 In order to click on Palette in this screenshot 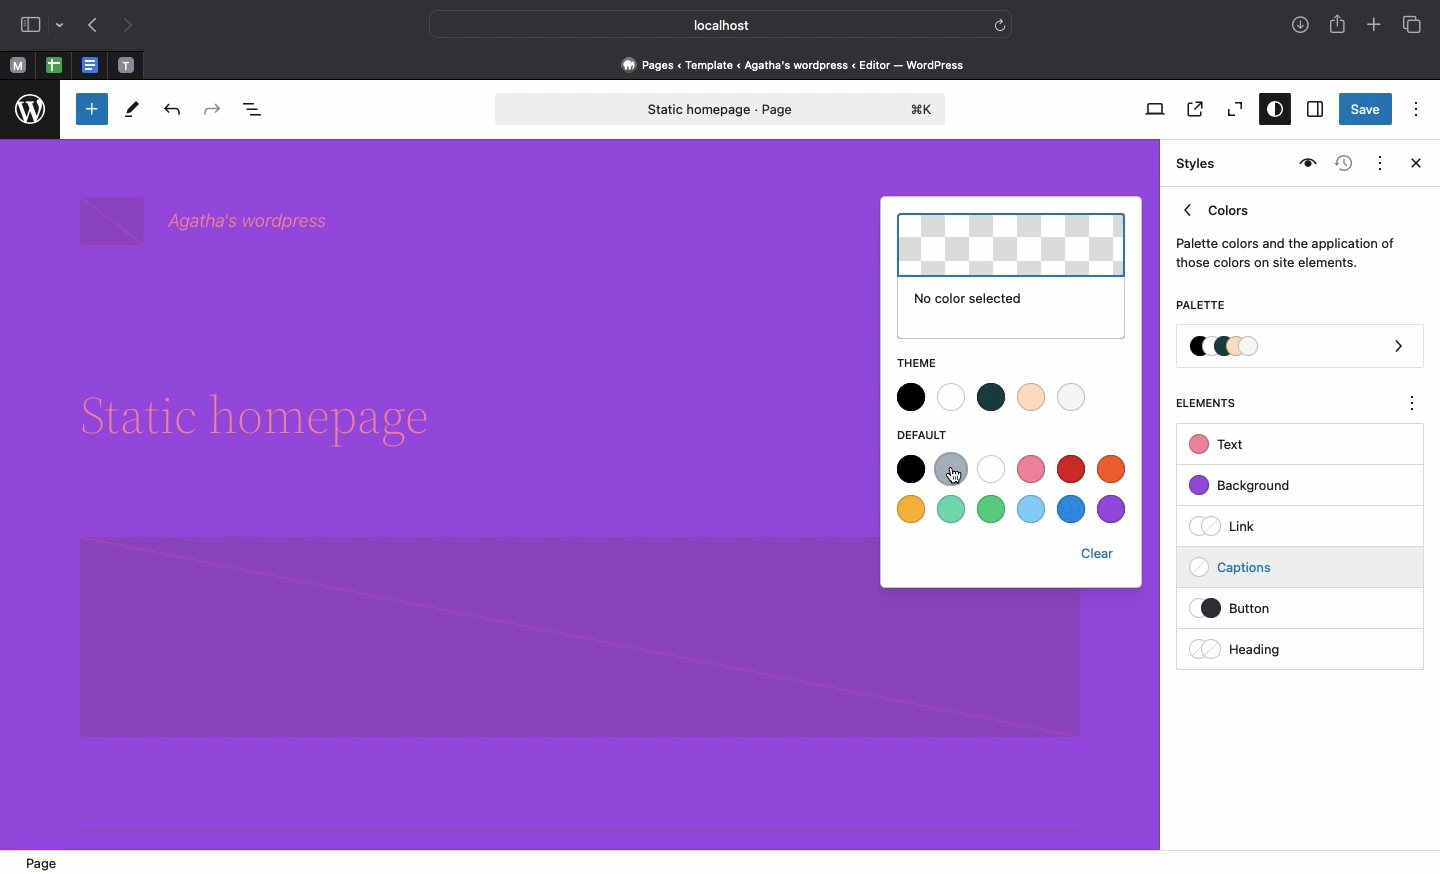, I will do `click(1301, 348)`.